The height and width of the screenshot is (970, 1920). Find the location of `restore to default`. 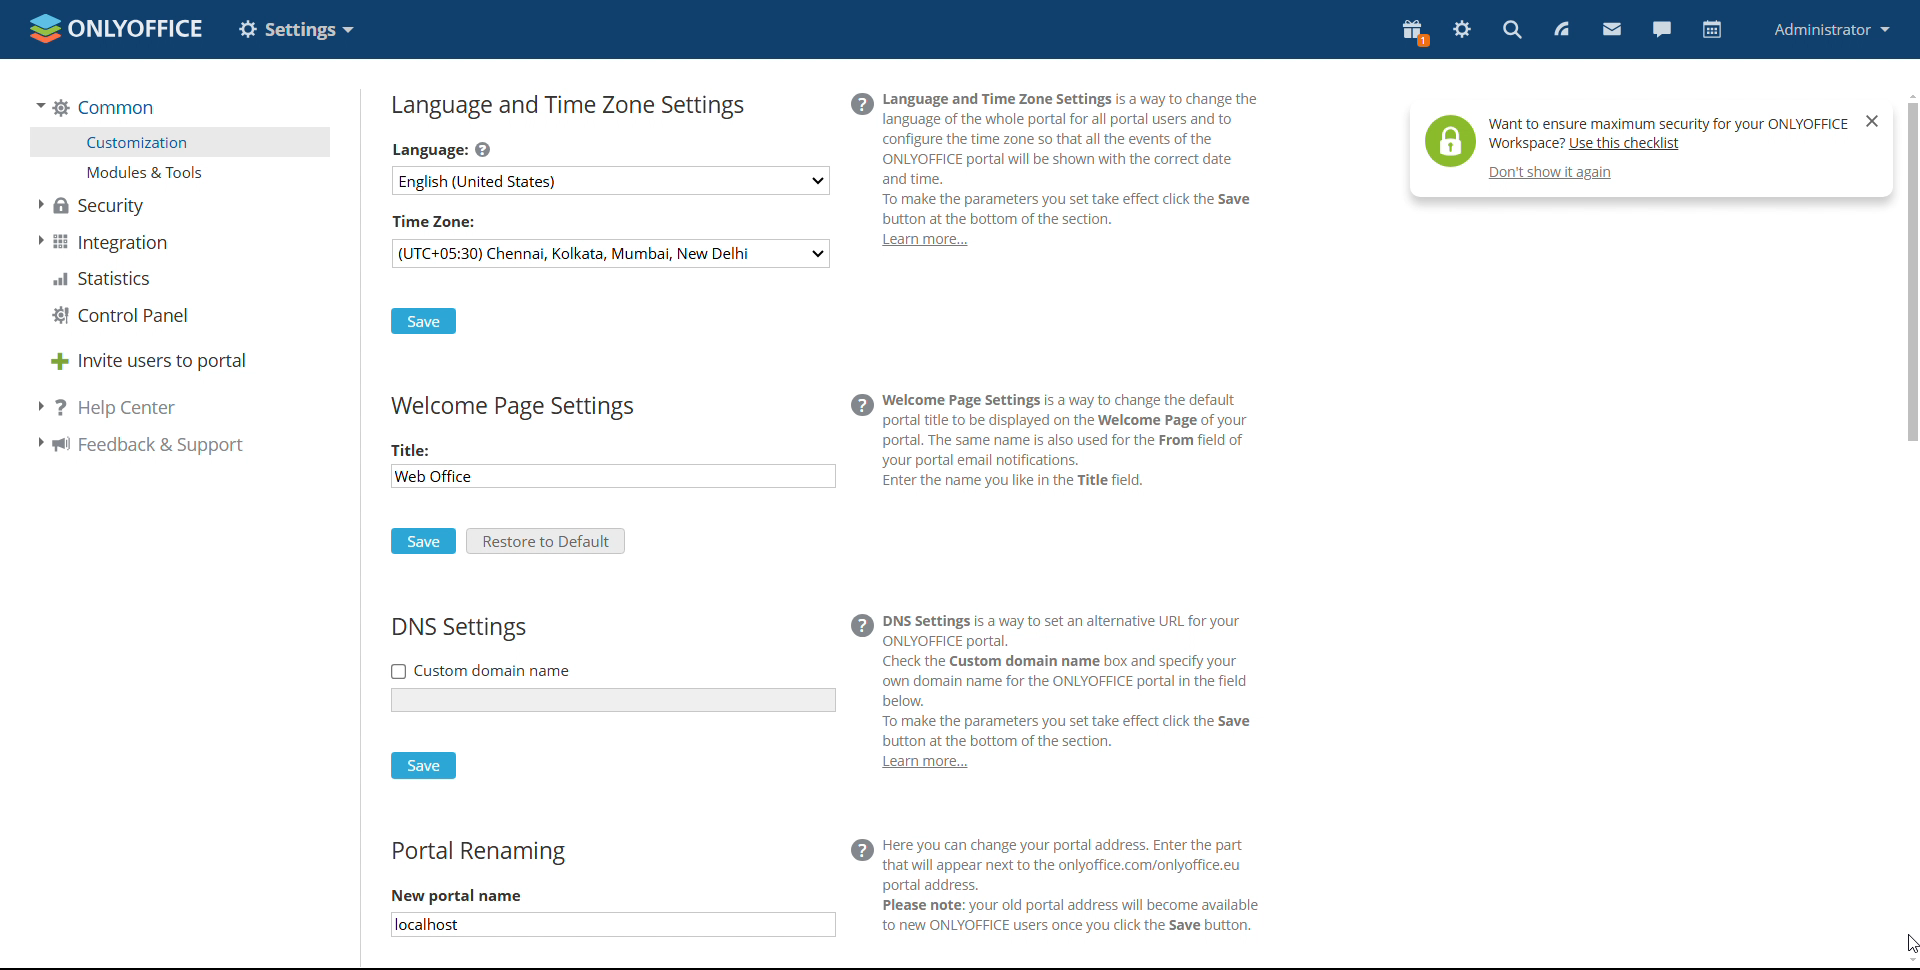

restore to default is located at coordinates (546, 541).